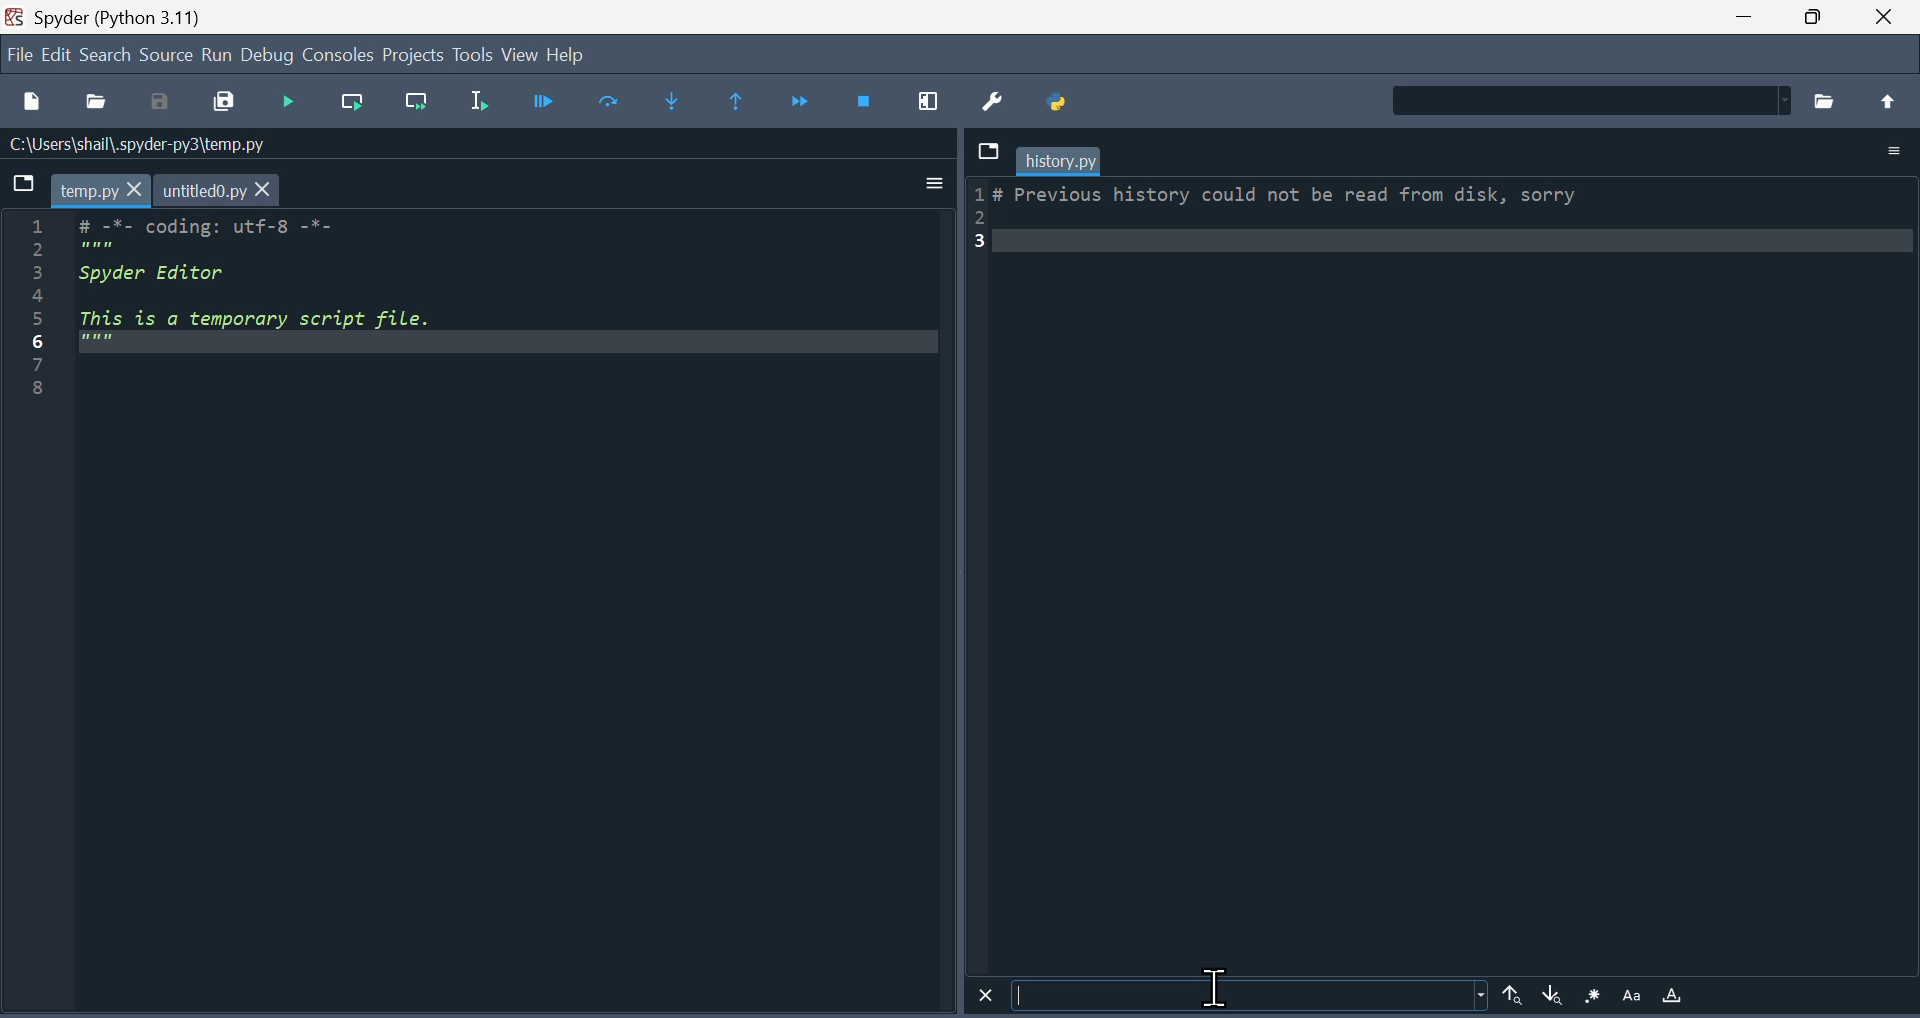 The height and width of the screenshot is (1018, 1920). I want to click on Maximize, so click(1815, 17).